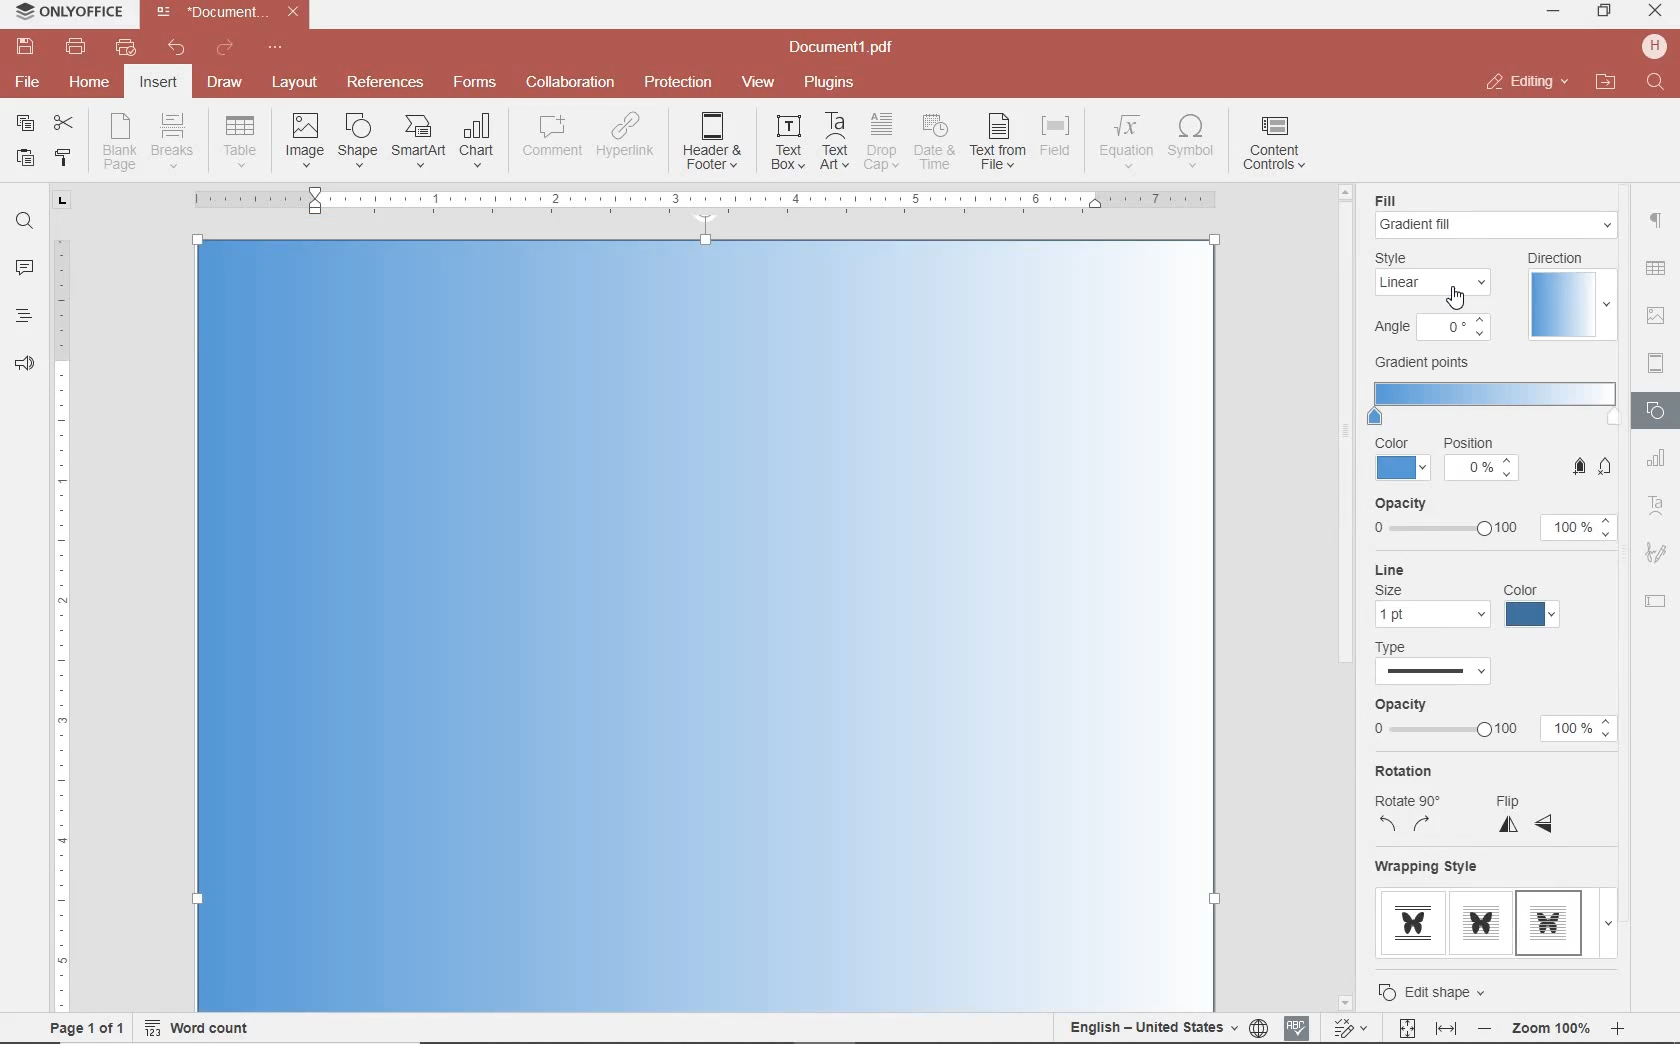 Image resolution: width=1680 pixels, height=1044 pixels. Describe the element at coordinates (1526, 82) in the screenshot. I see `close` at that location.